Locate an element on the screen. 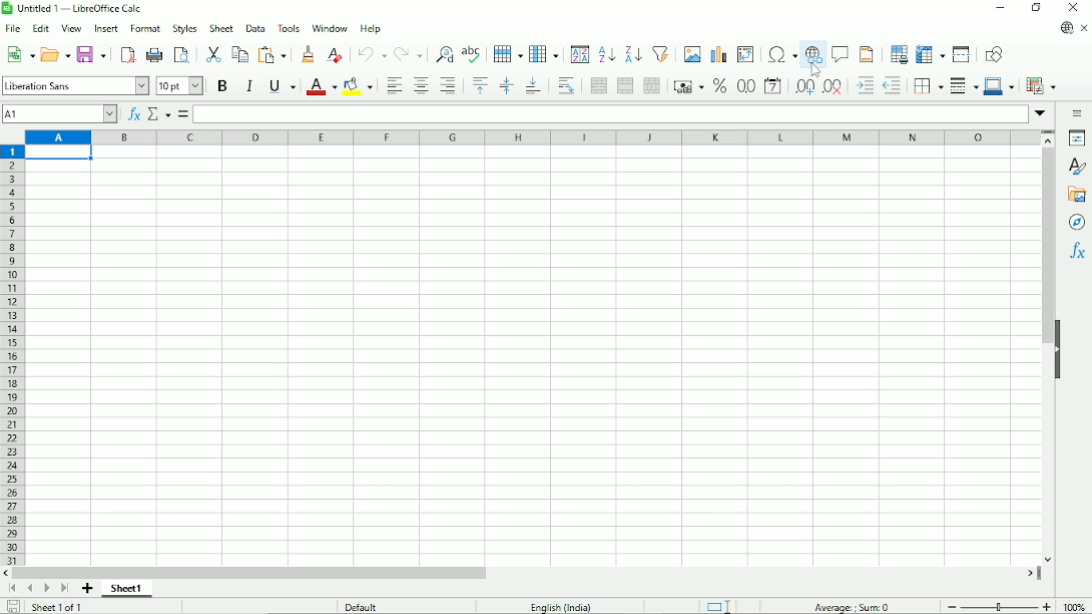 The image size is (1092, 614). Show draw functions is located at coordinates (995, 55).